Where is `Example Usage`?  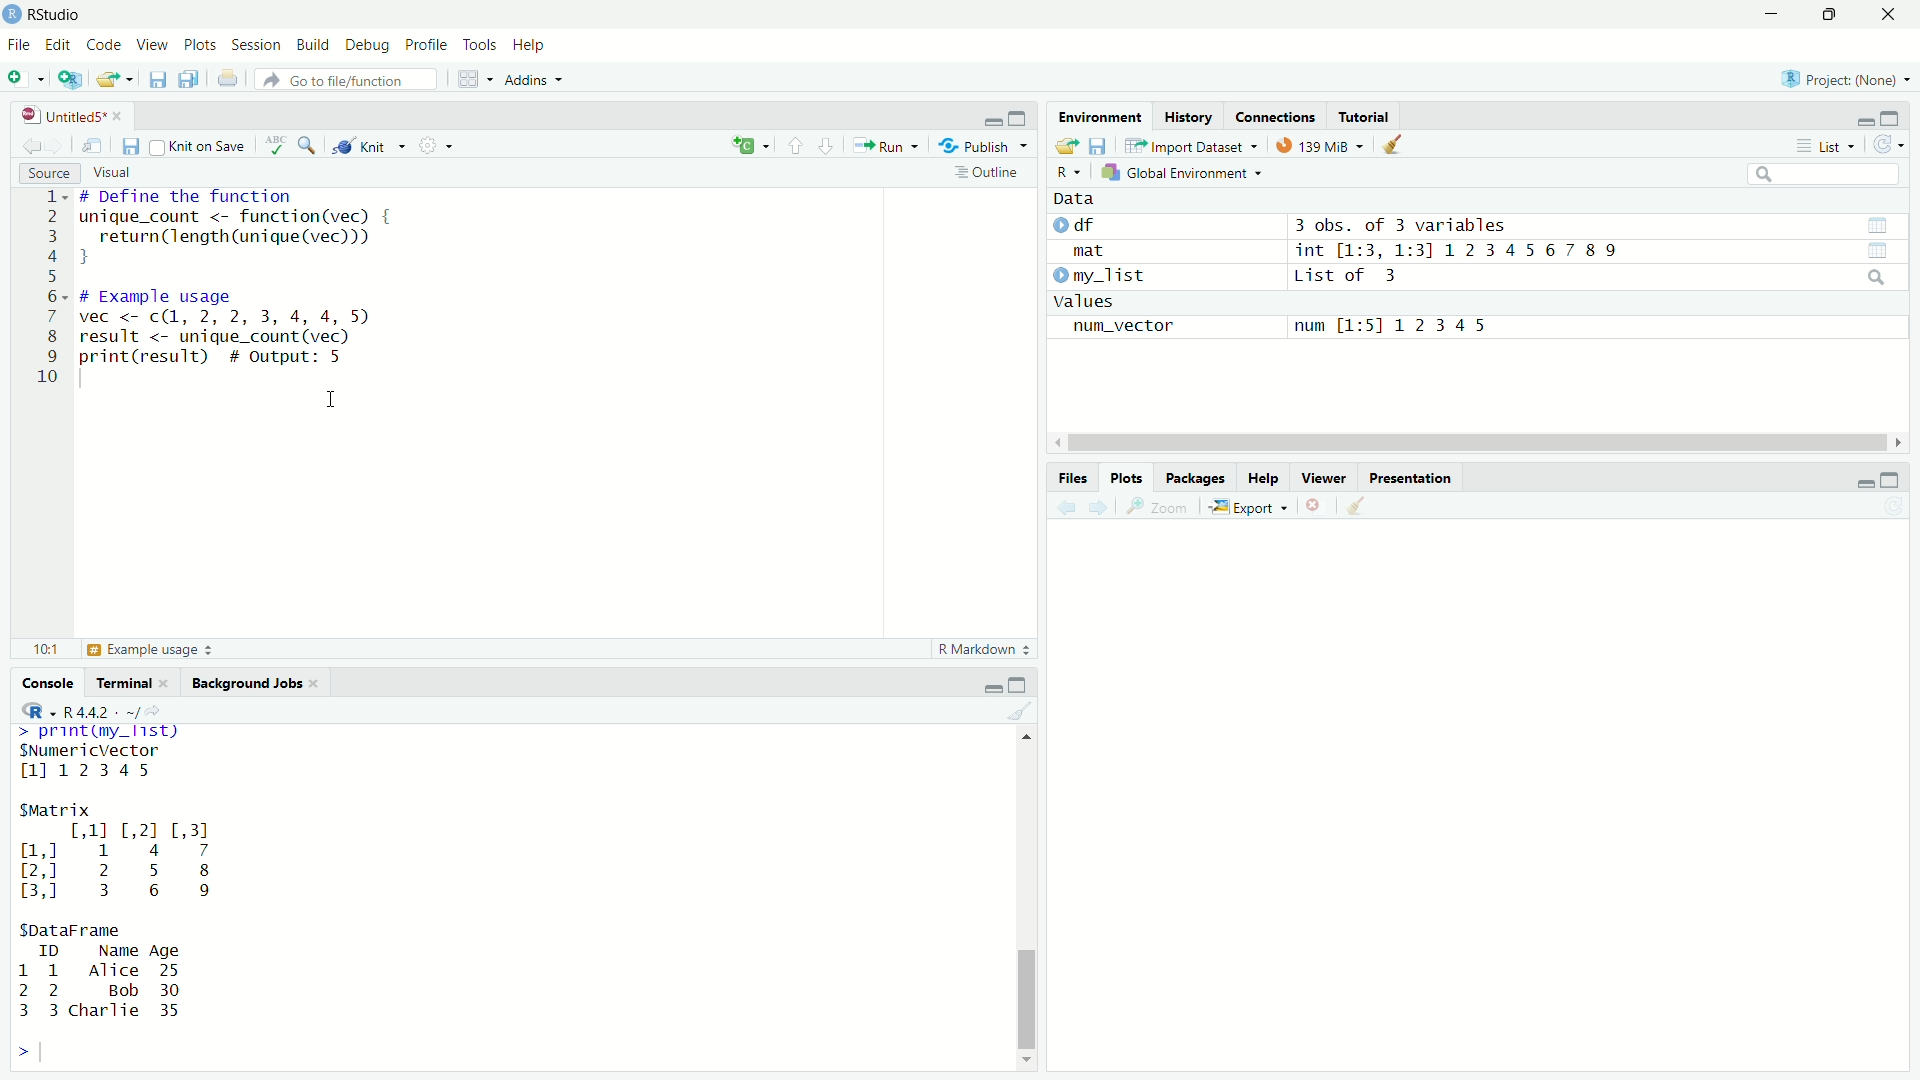 Example Usage is located at coordinates (148, 649).